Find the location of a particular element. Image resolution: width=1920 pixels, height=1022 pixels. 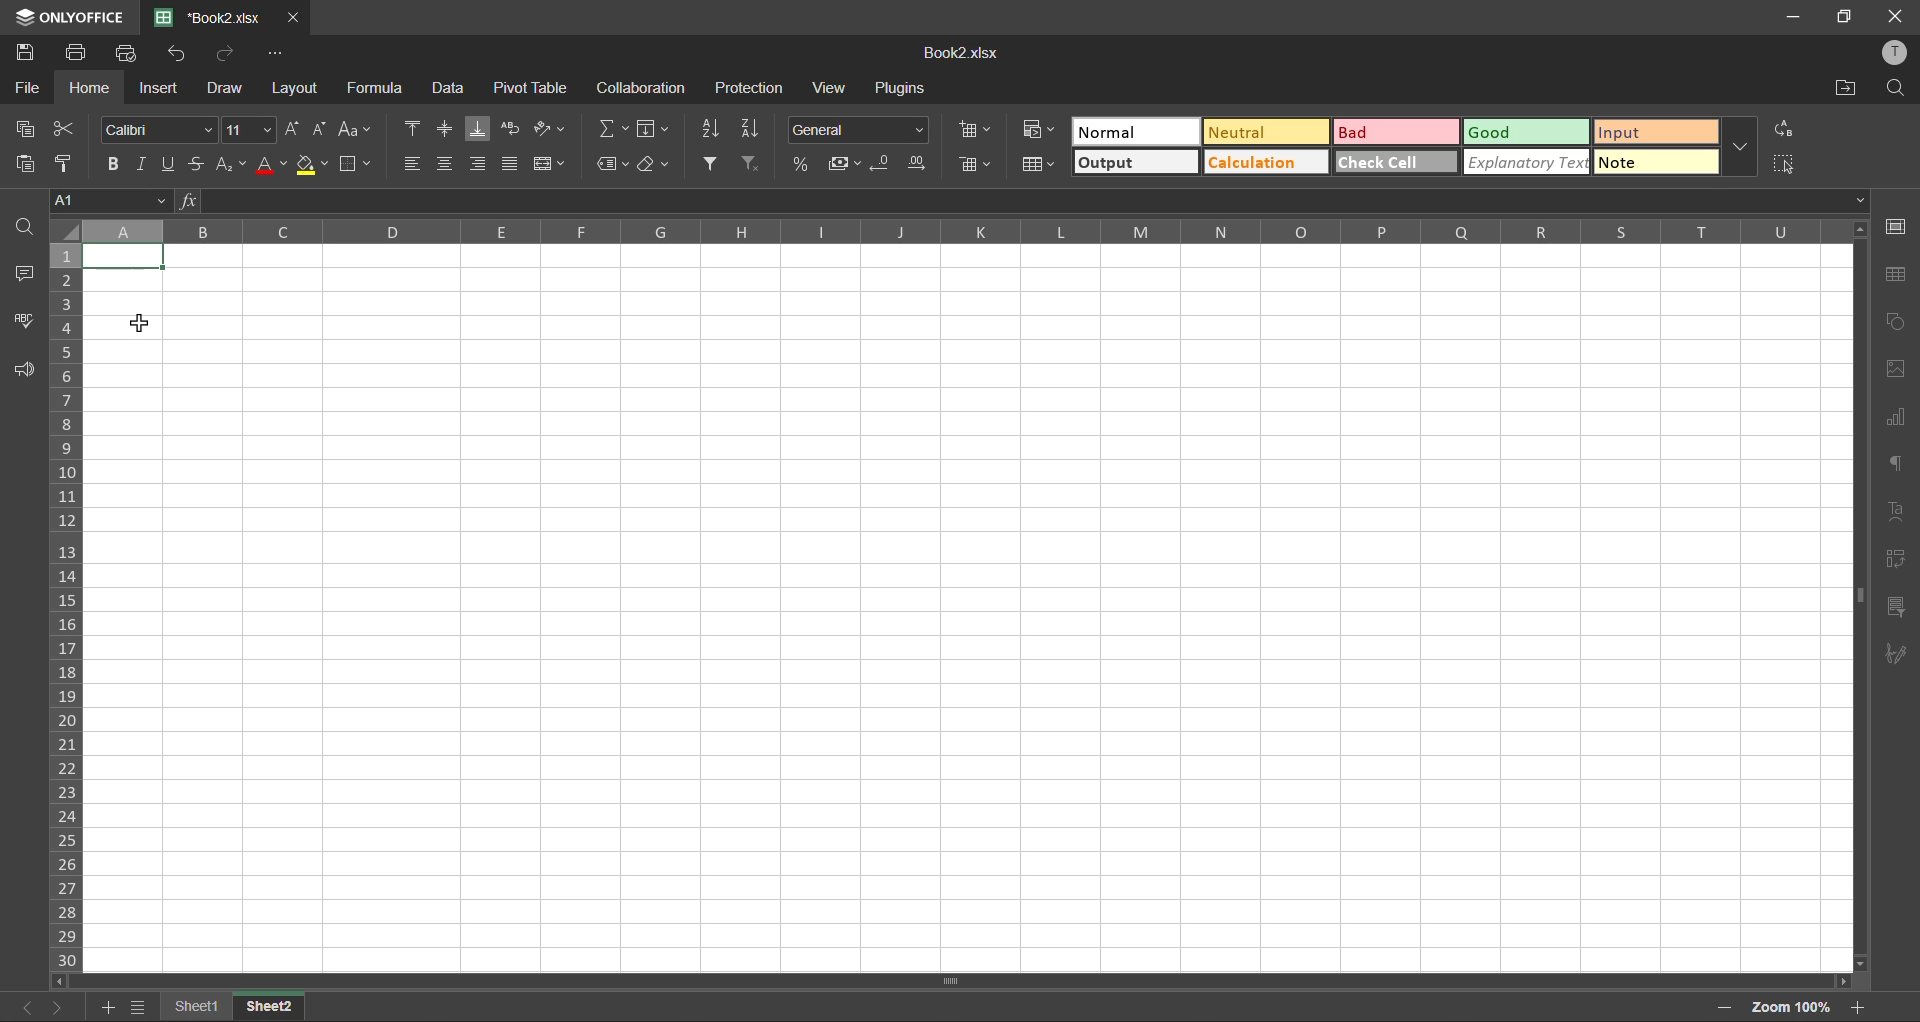

close tab is located at coordinates (291, 20).